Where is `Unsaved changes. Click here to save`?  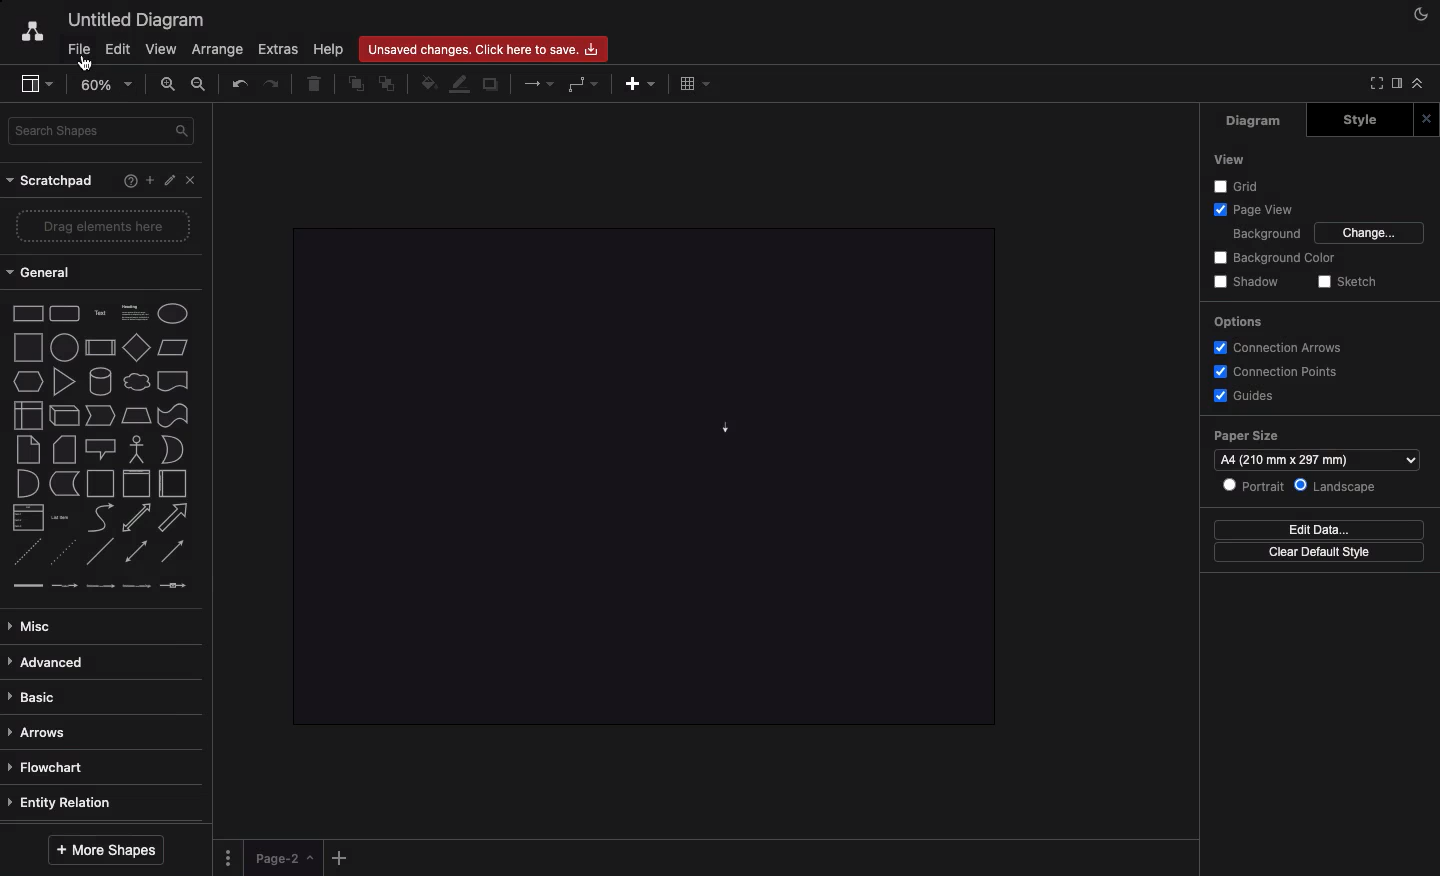
Unsaved changes. Click here to save is located at coordinates (486, 48).